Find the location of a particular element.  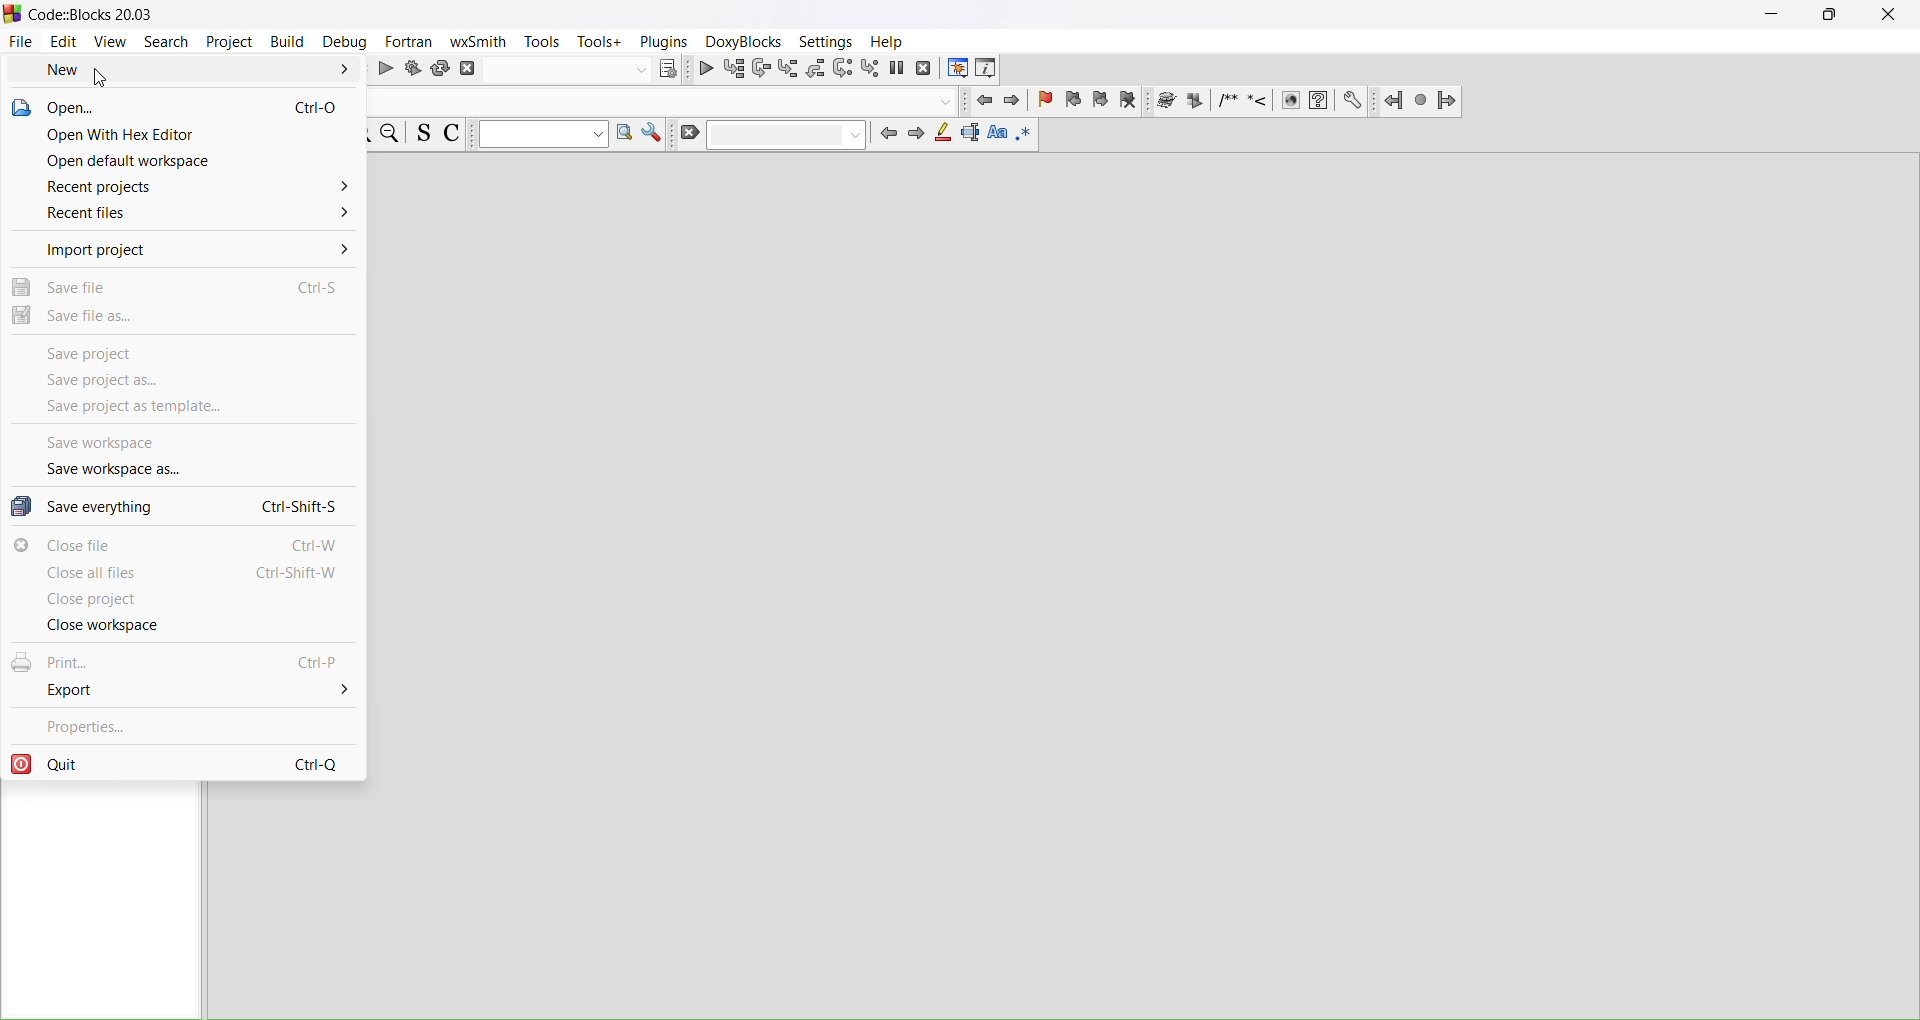

next line is located at coordinates (760, 69).